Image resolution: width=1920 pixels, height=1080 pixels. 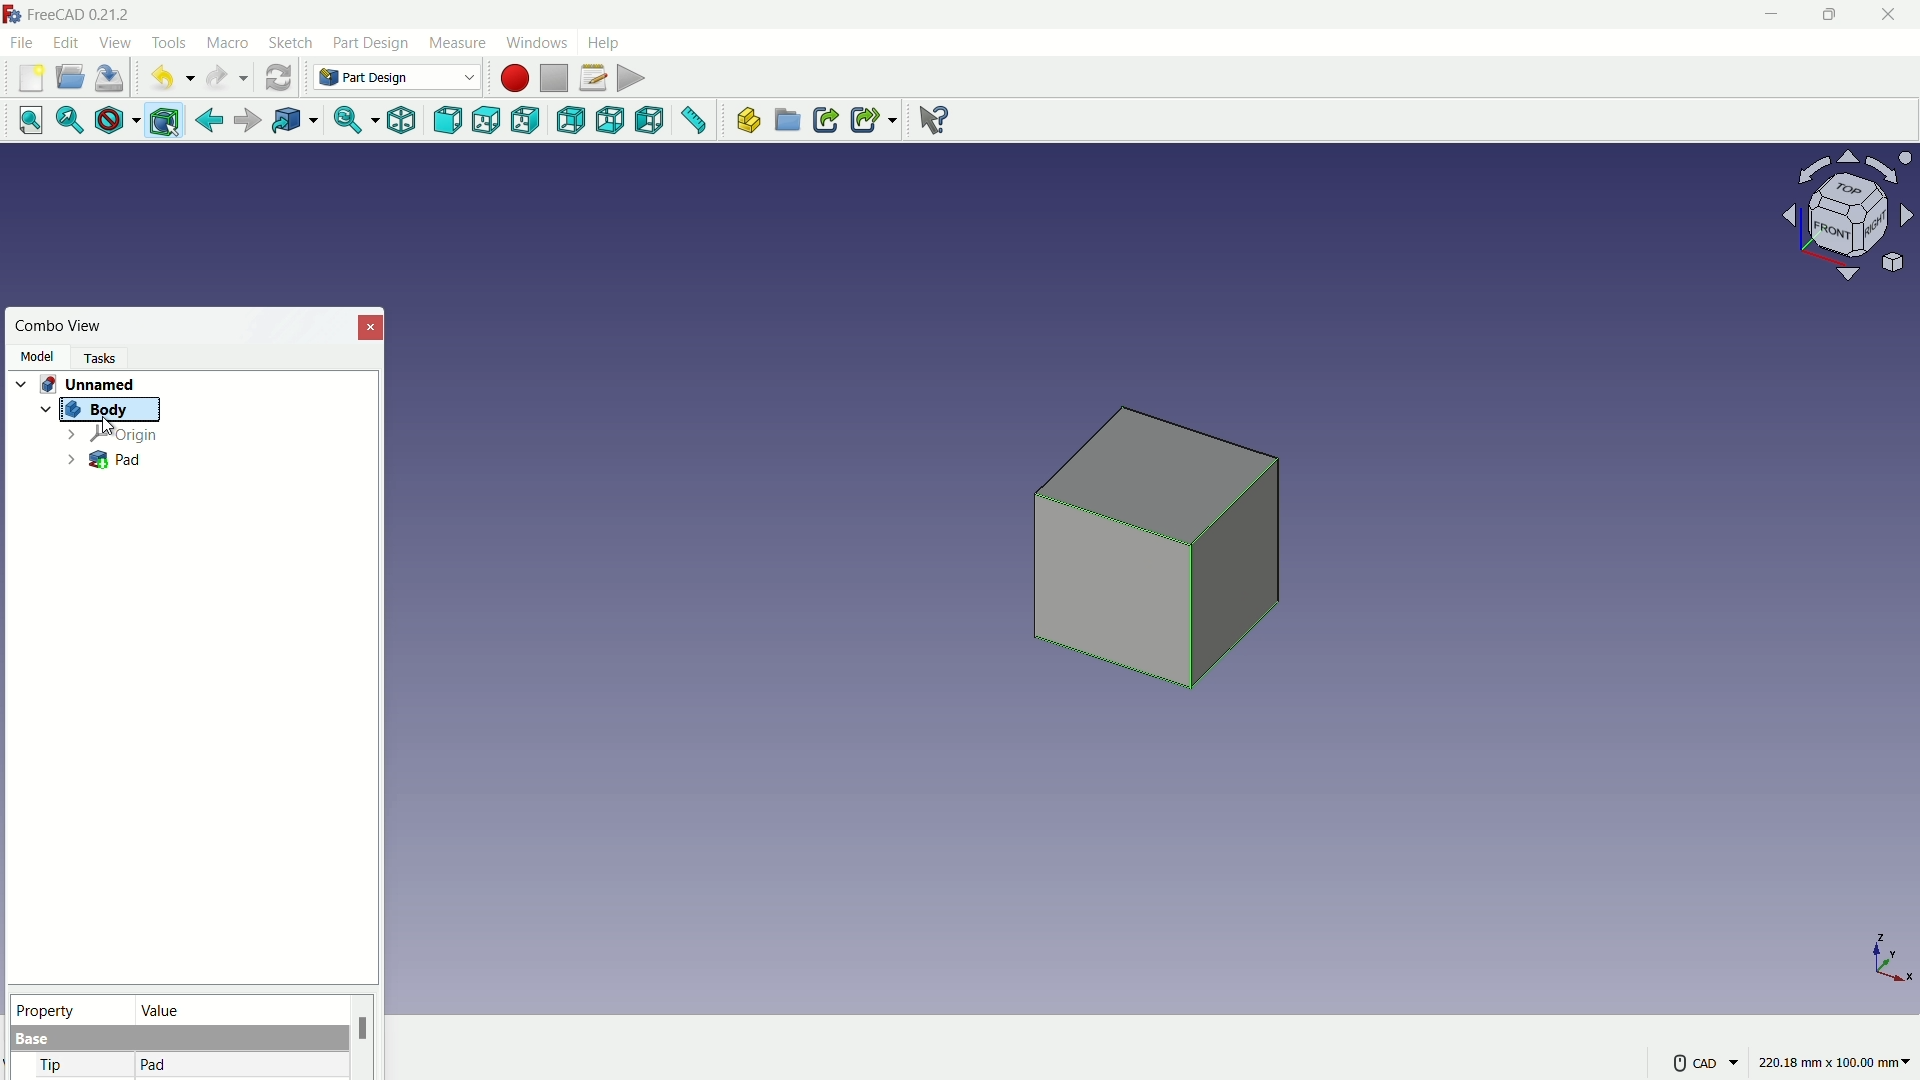 What do you see at coordinates (171, 43) in the screenshot?
I see `tools` at bounding box center [171, 43].